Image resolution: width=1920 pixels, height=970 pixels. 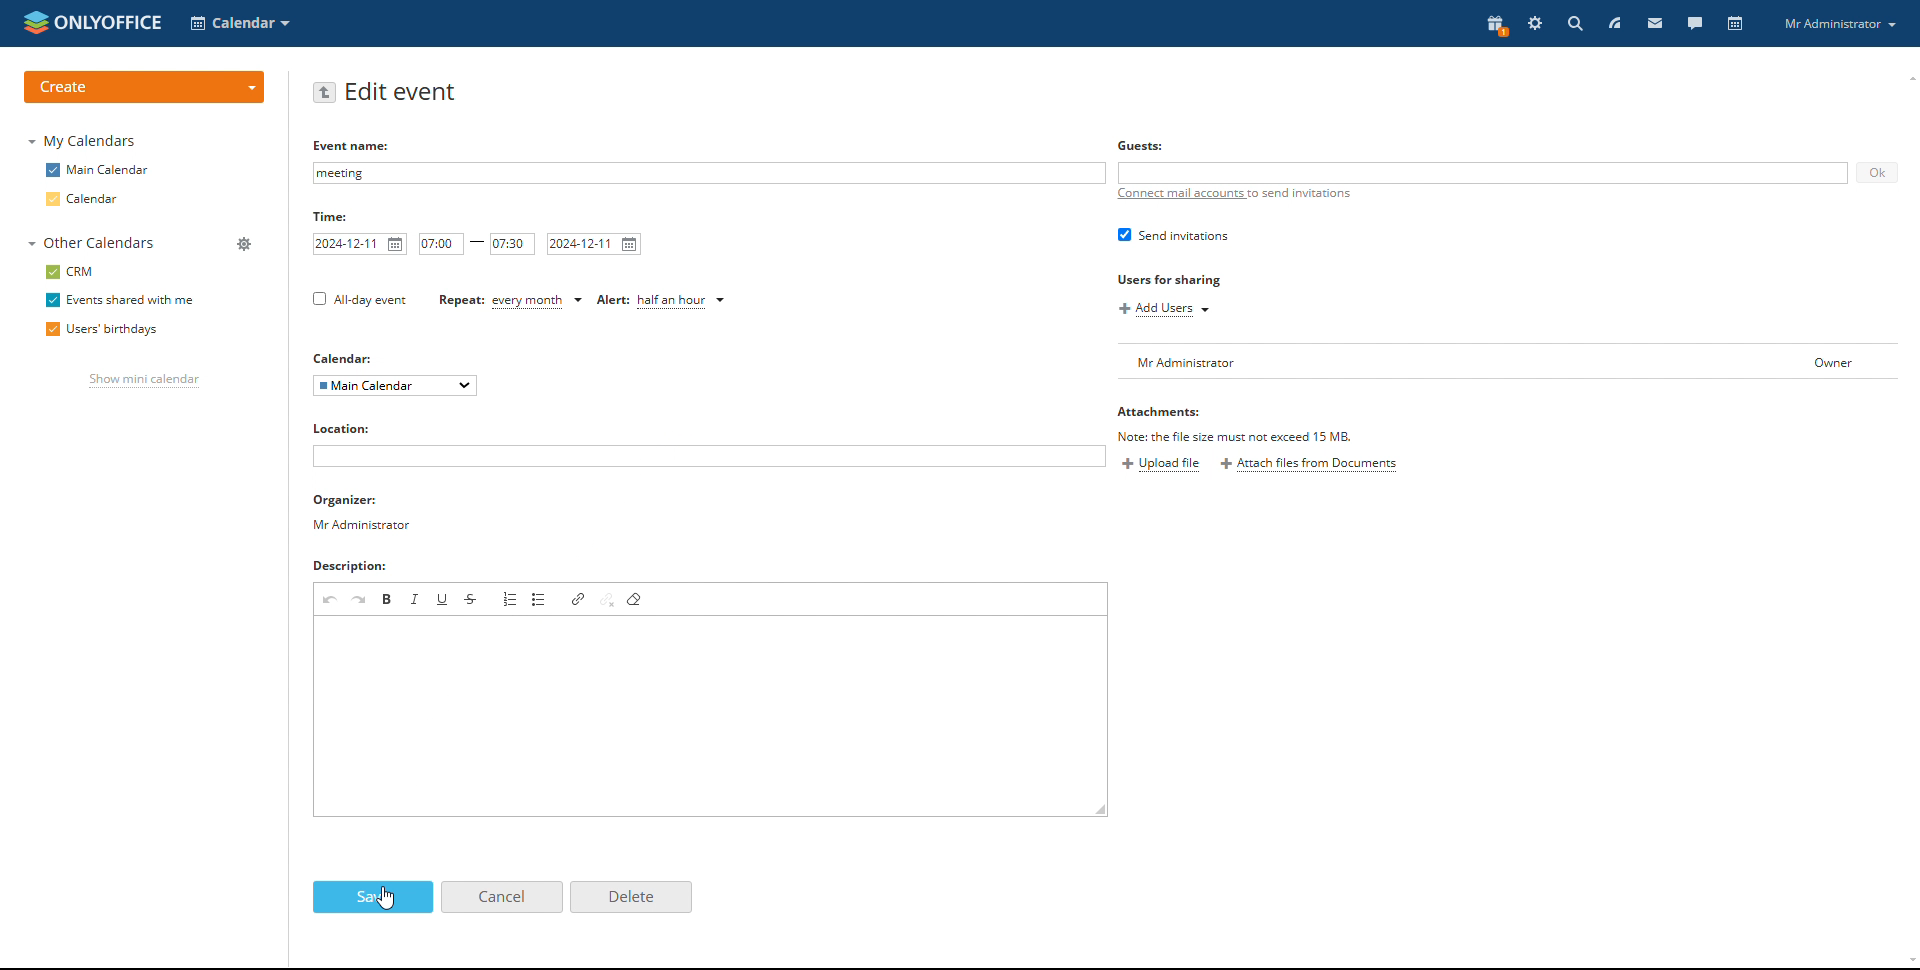 I want to click on Calendar:, so click(x=341, y=355).